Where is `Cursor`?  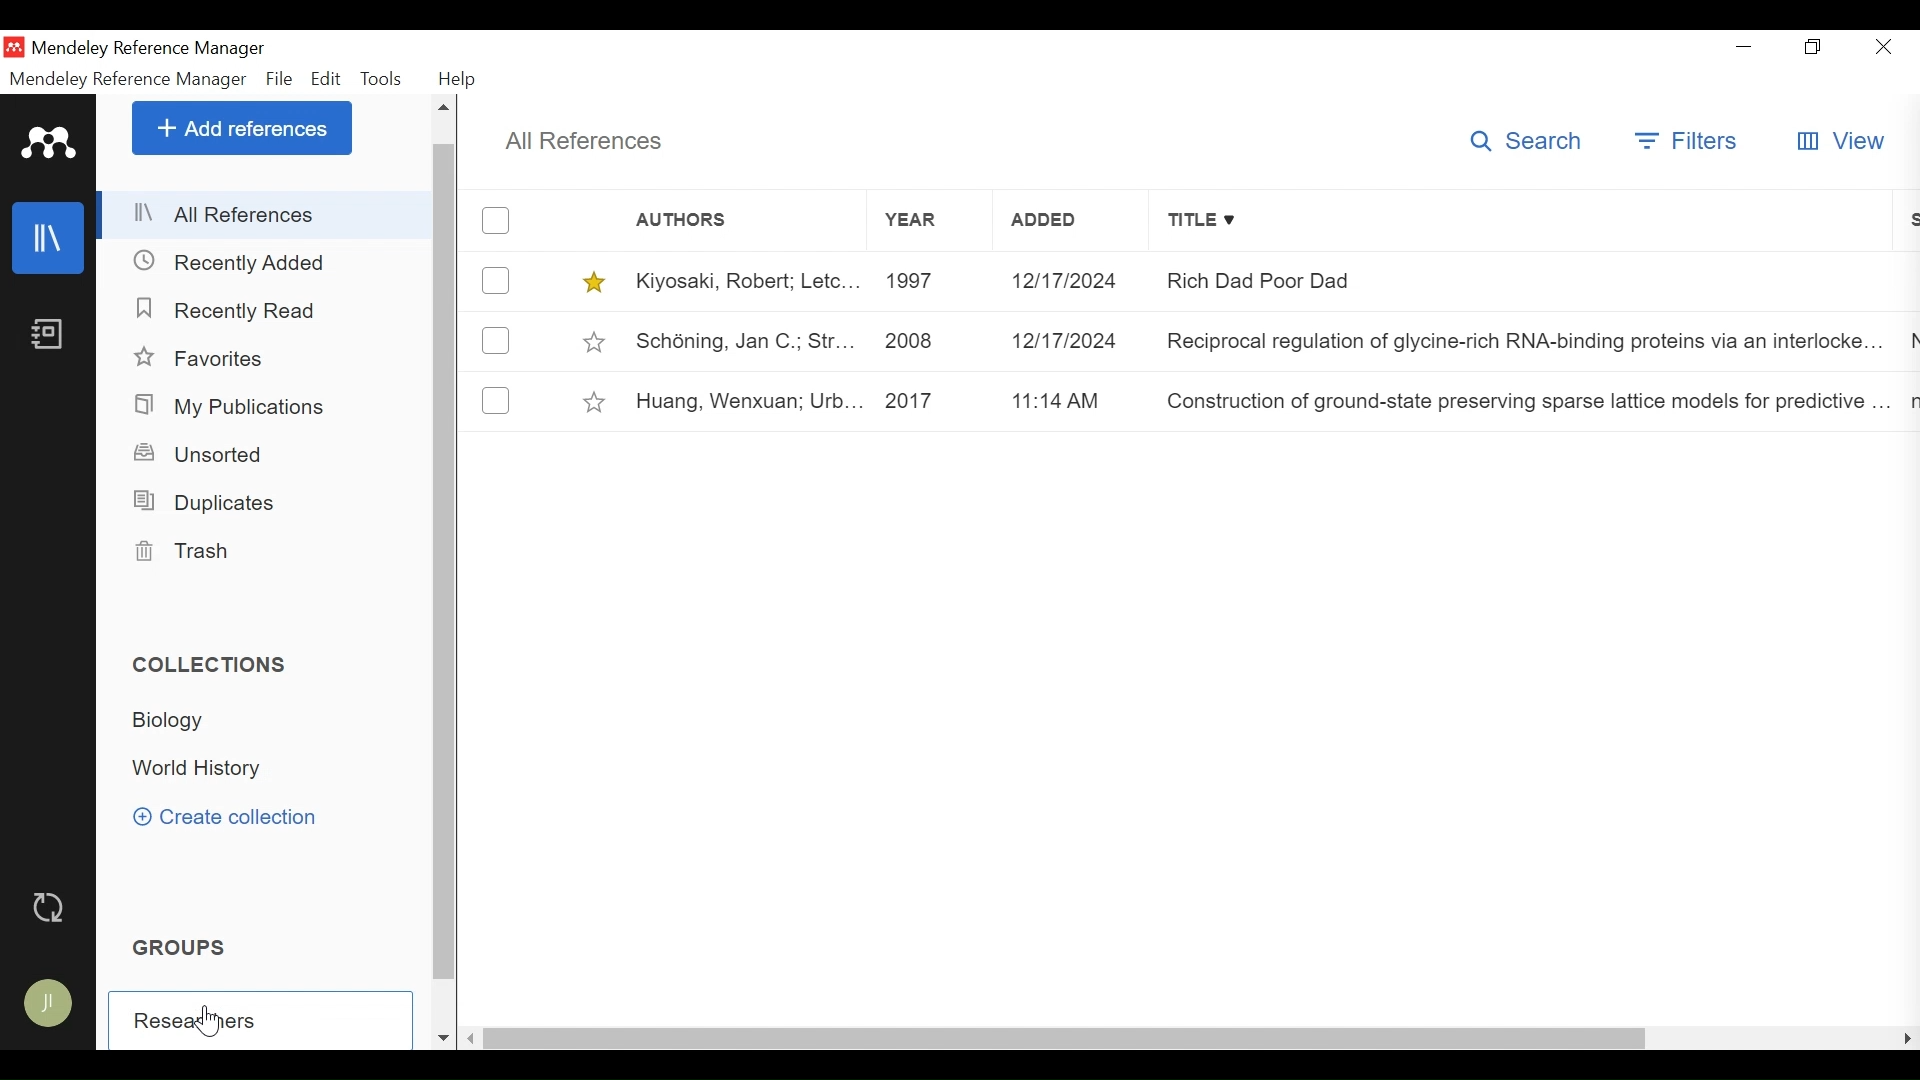 Cursor is located at coordinates (211, 1024).